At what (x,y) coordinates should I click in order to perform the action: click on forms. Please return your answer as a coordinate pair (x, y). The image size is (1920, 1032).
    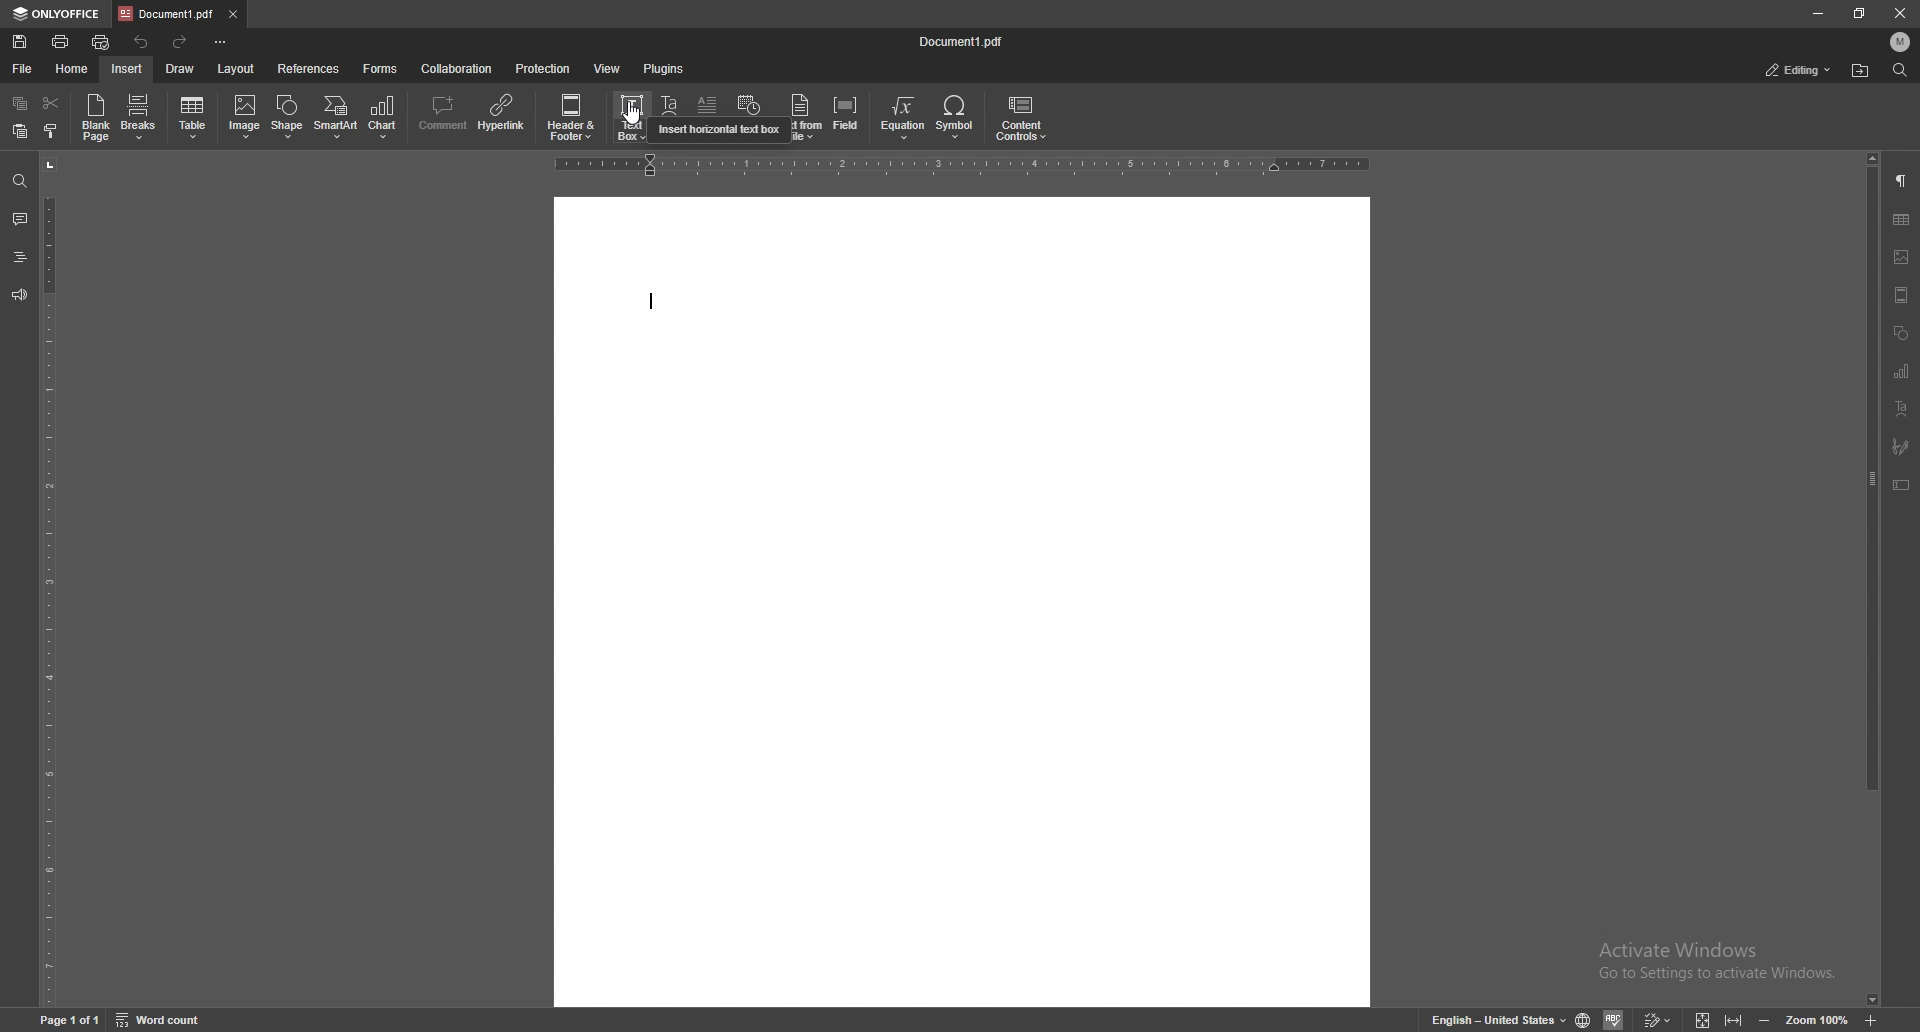
    Looking at the image, I should click on (382, 69).